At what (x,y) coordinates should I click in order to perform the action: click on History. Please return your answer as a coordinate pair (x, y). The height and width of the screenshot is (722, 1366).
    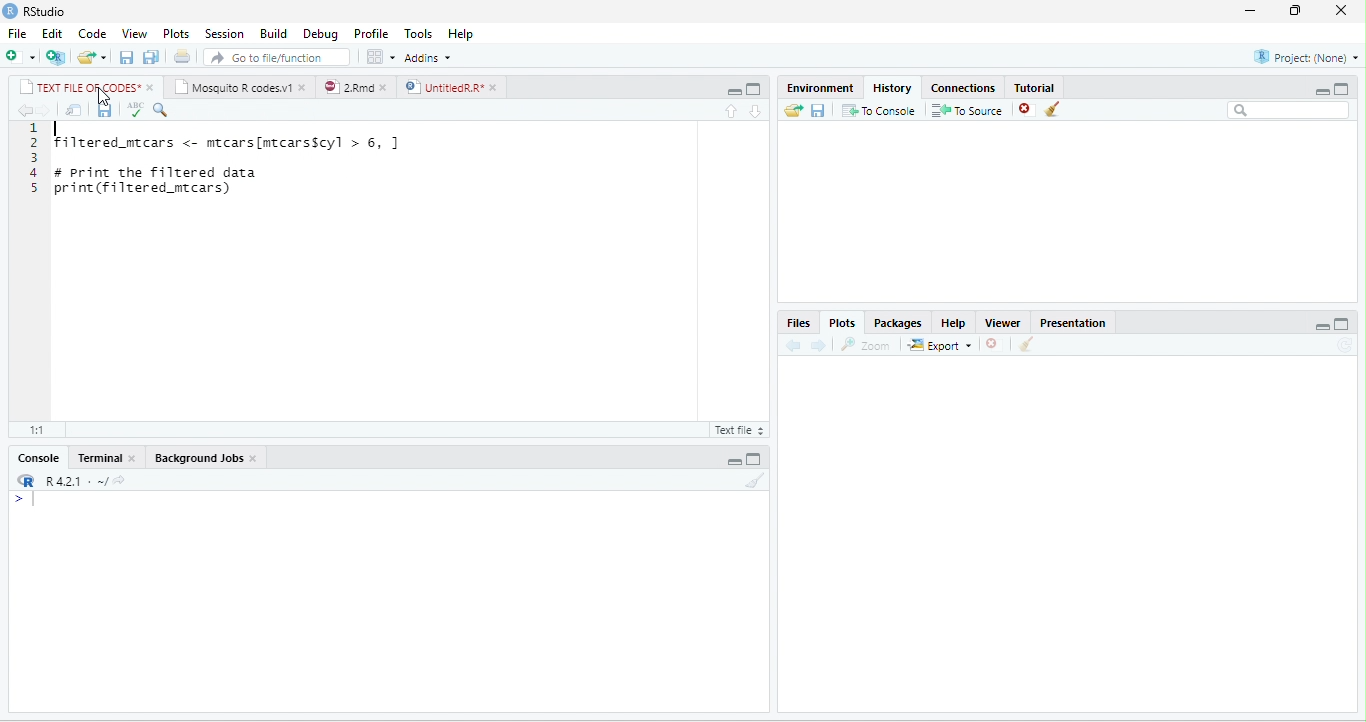
    Looking at the image, I should click on (892, 88).